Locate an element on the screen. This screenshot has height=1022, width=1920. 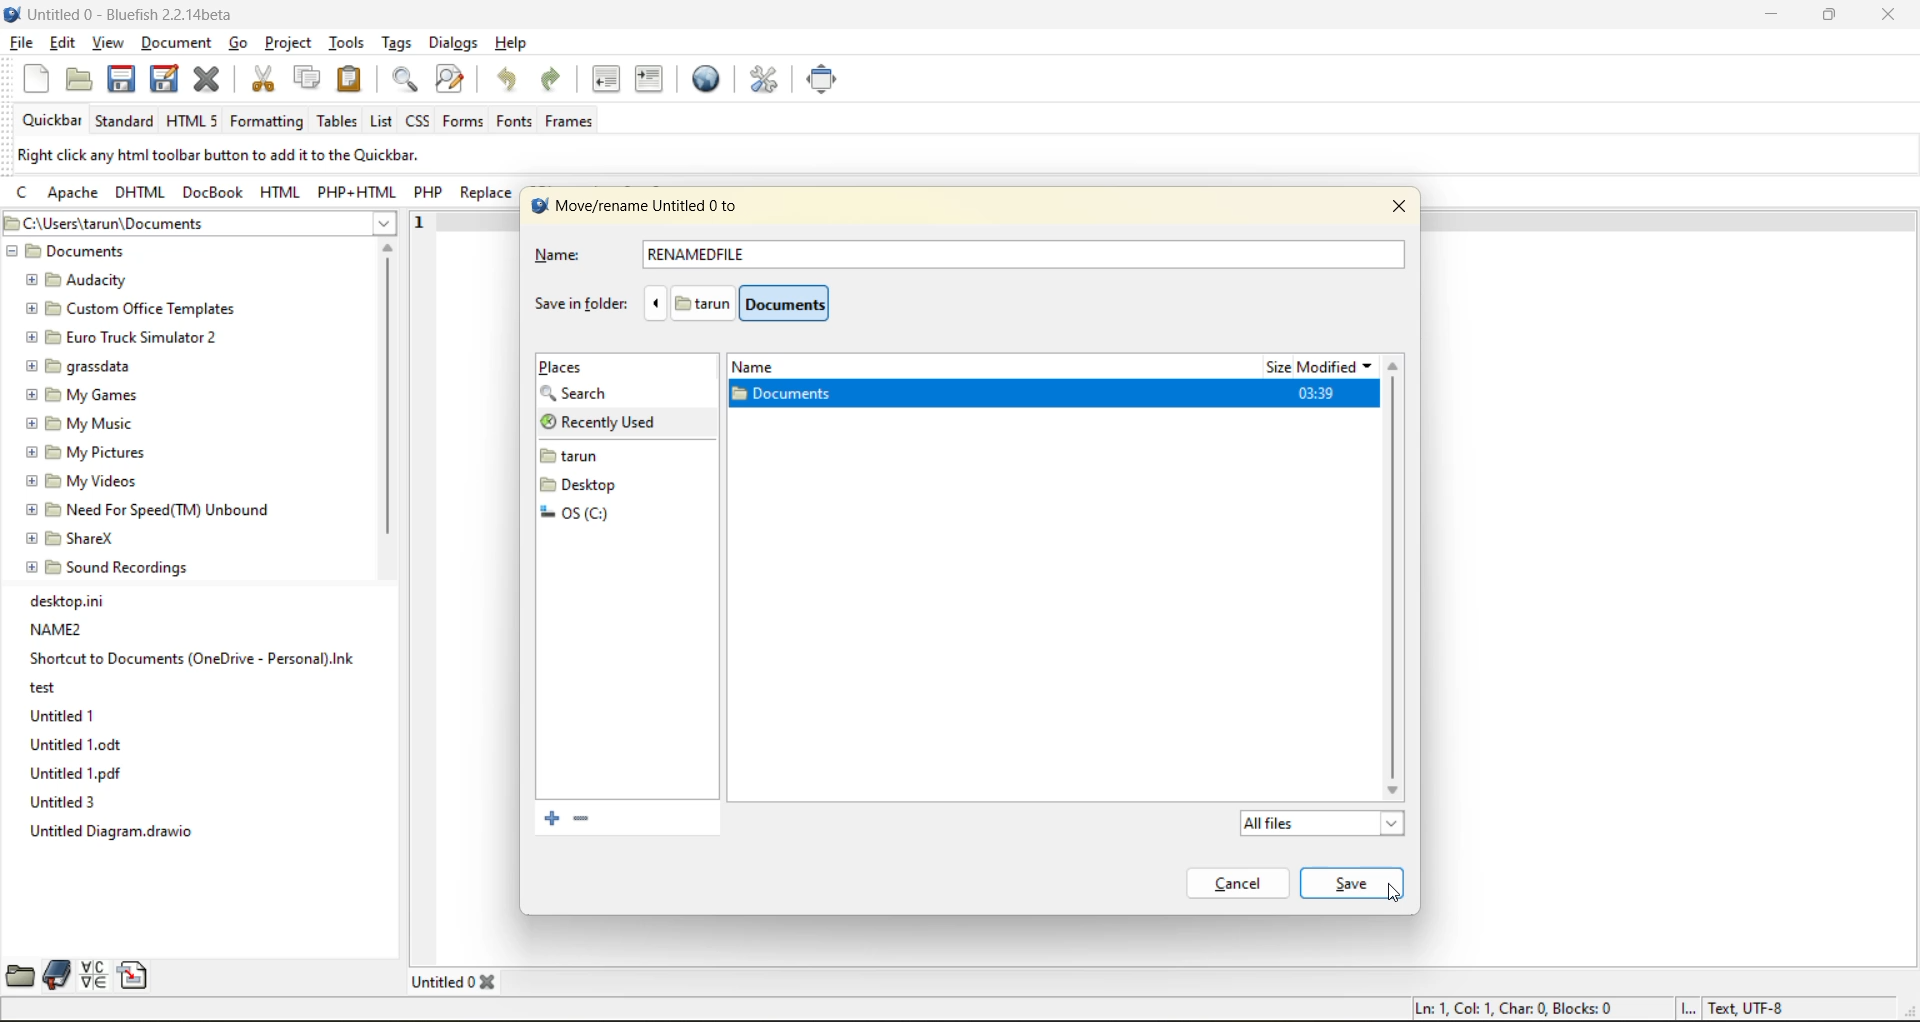
Untitled 1 is located at coordinates (65, 715).